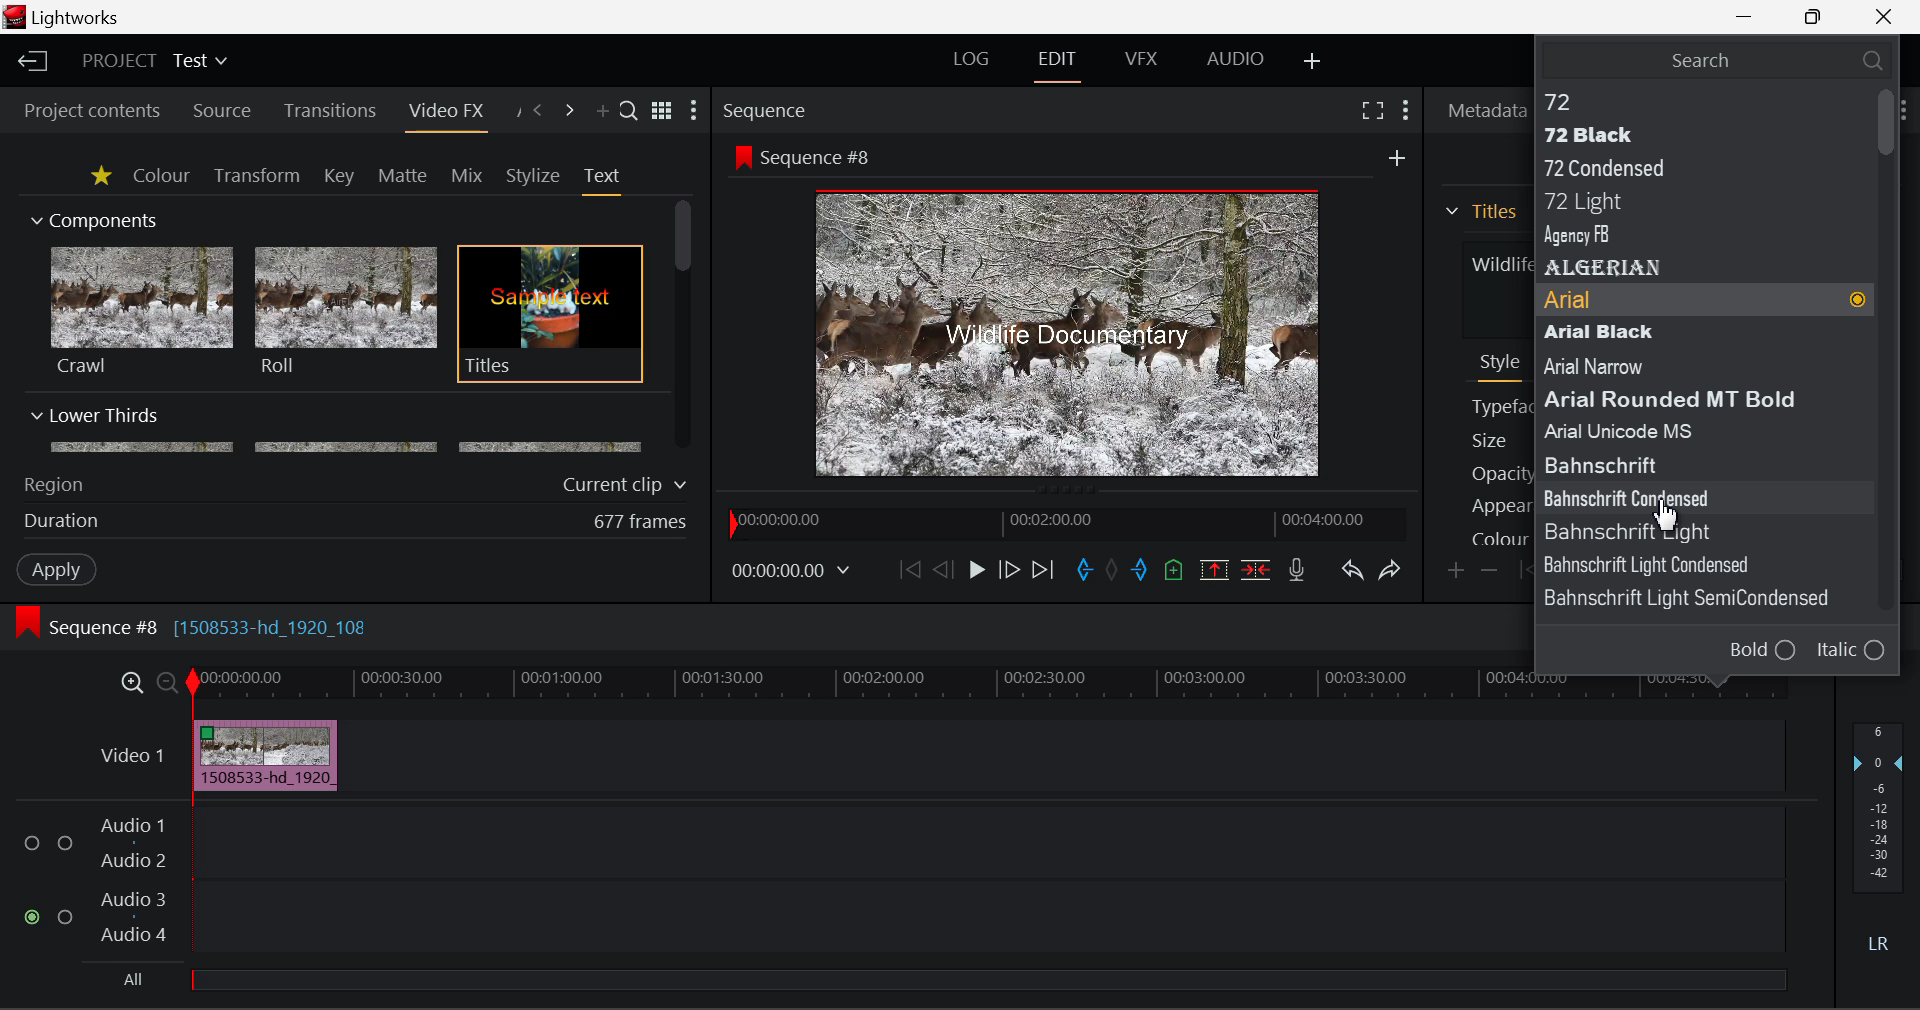  Describe the element at coordinates (344, 312) in the screenshot. I see `Roll` at that location.